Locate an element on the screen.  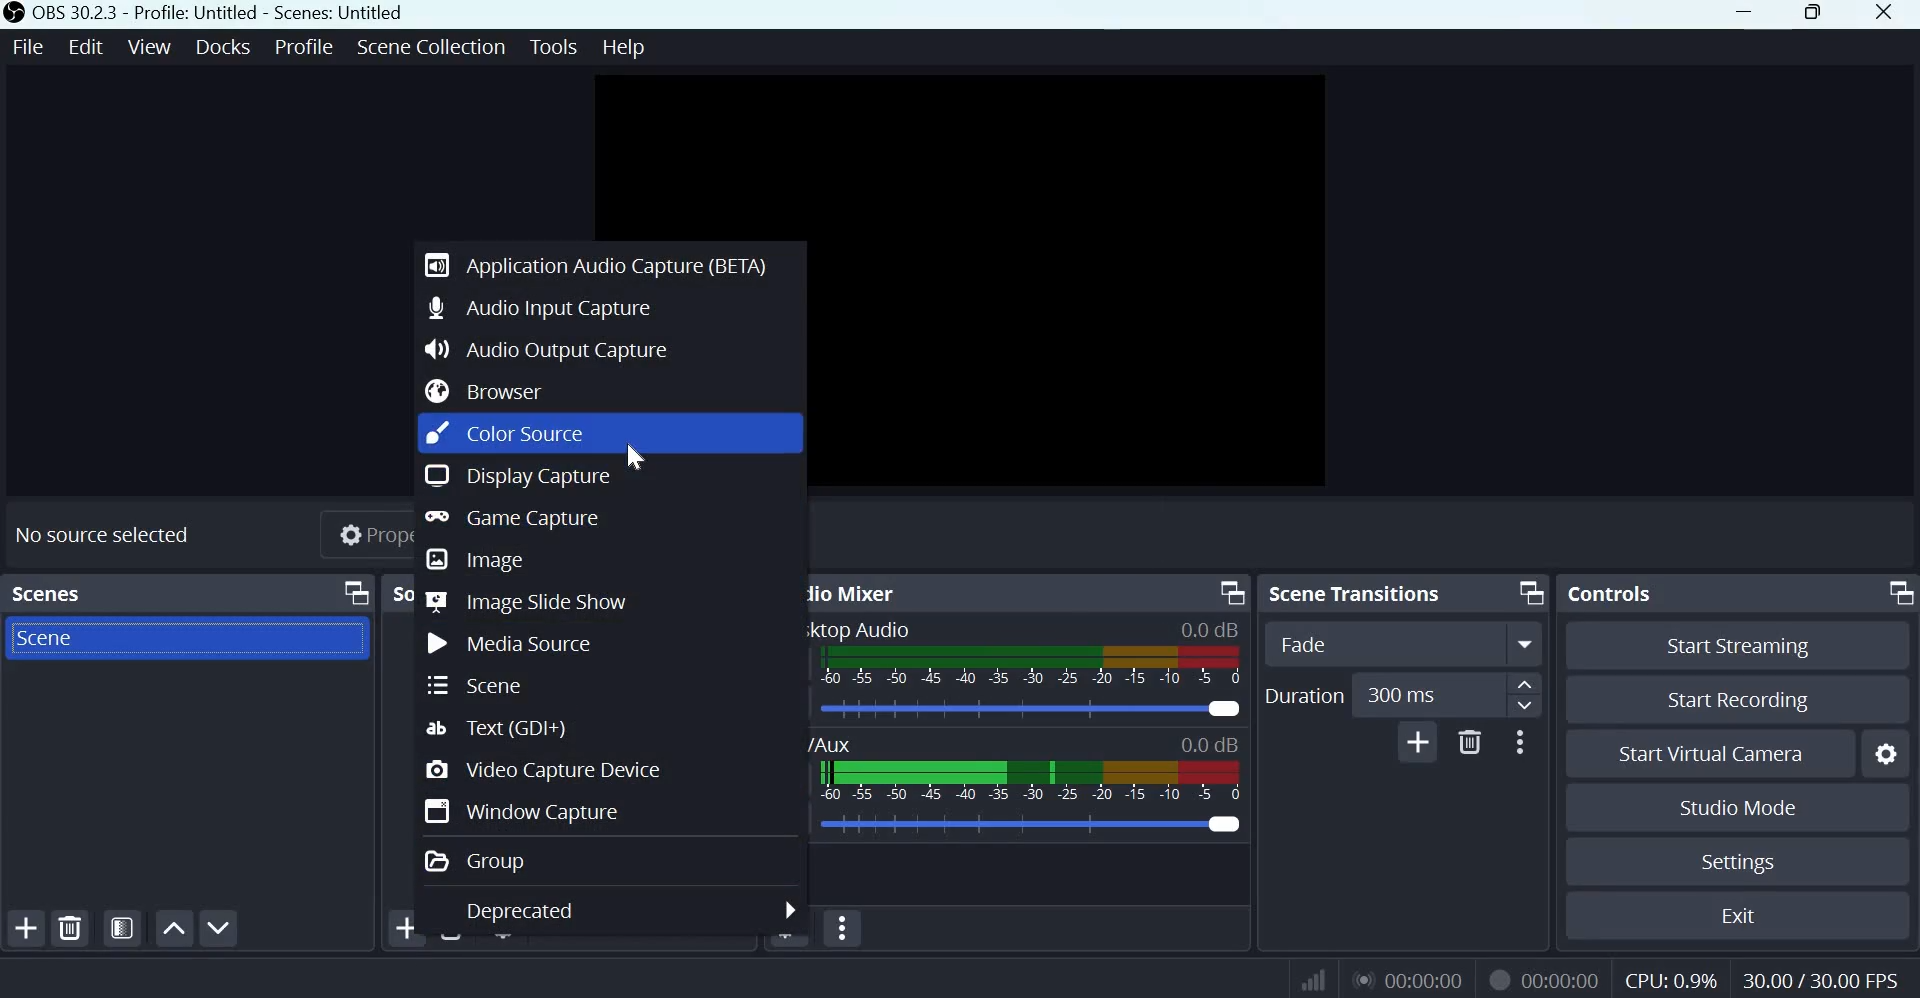
remove selected scene(s) is located at coordinates (74, 928).